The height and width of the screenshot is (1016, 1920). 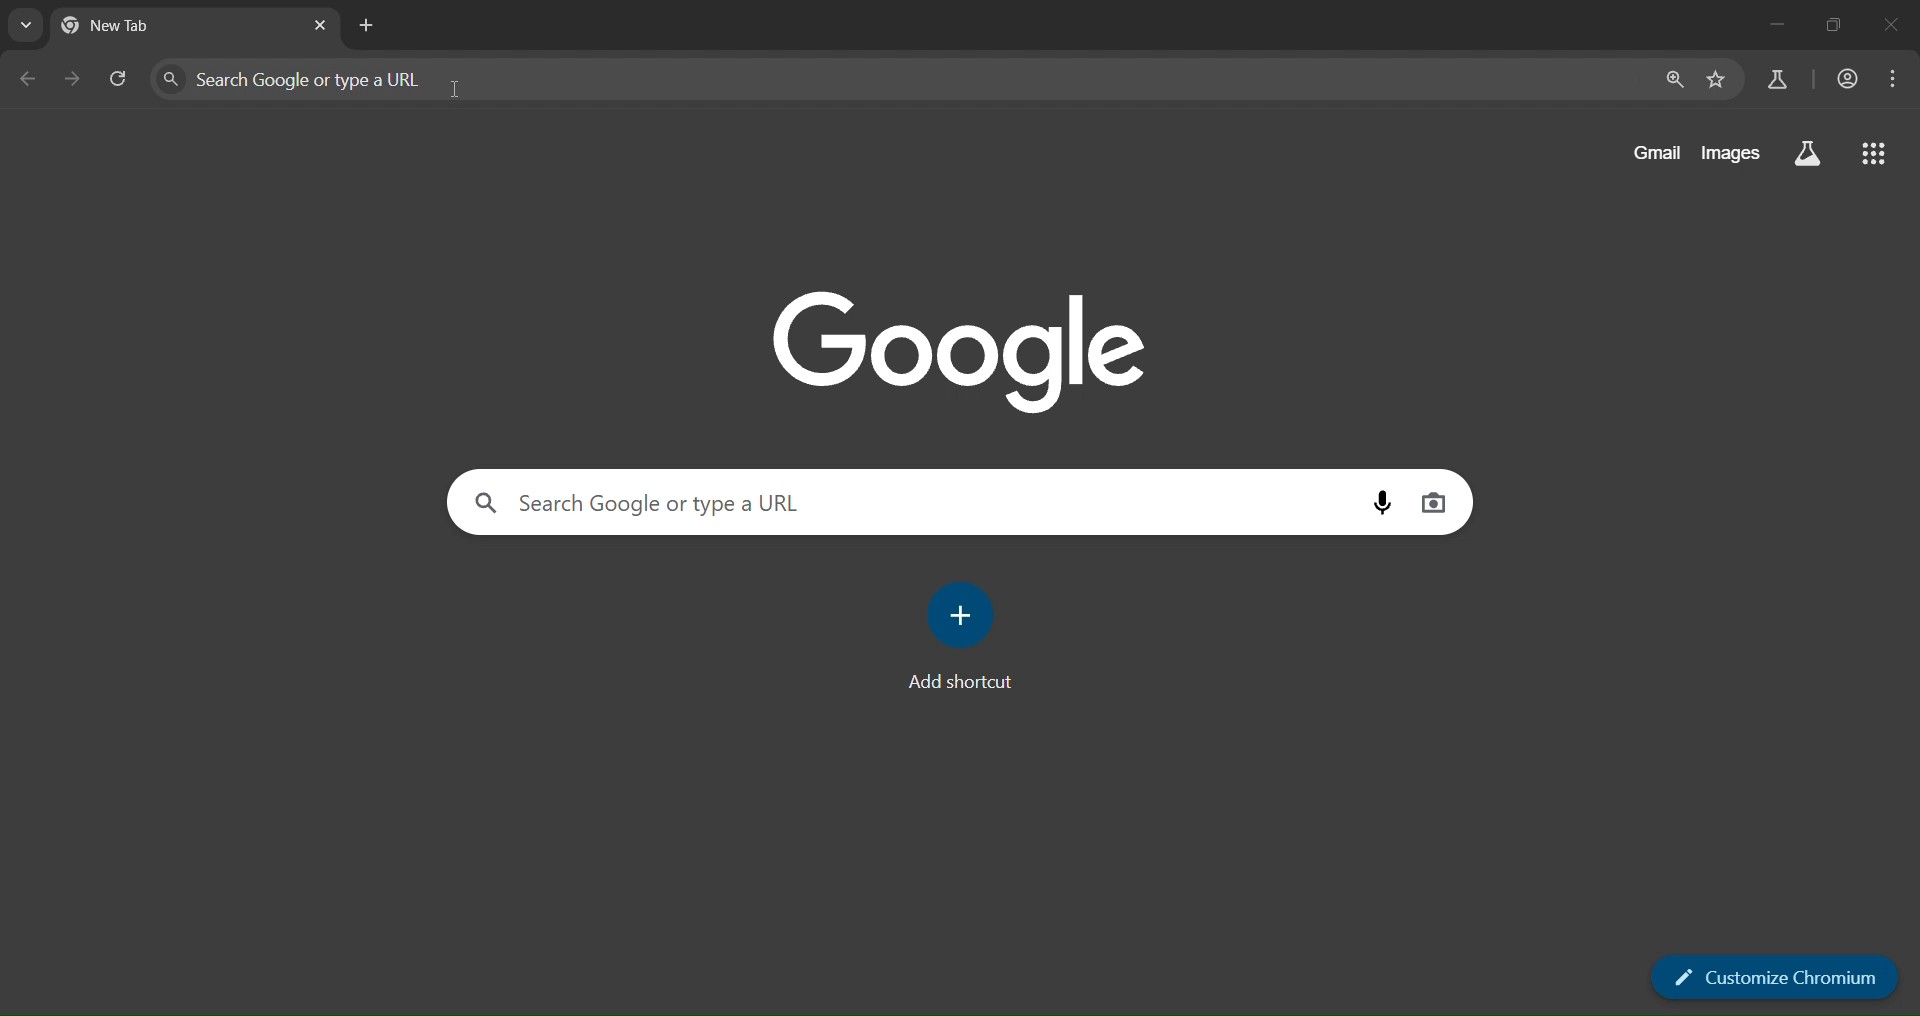 I want to click on search labs, so click(x=1772, y=79).